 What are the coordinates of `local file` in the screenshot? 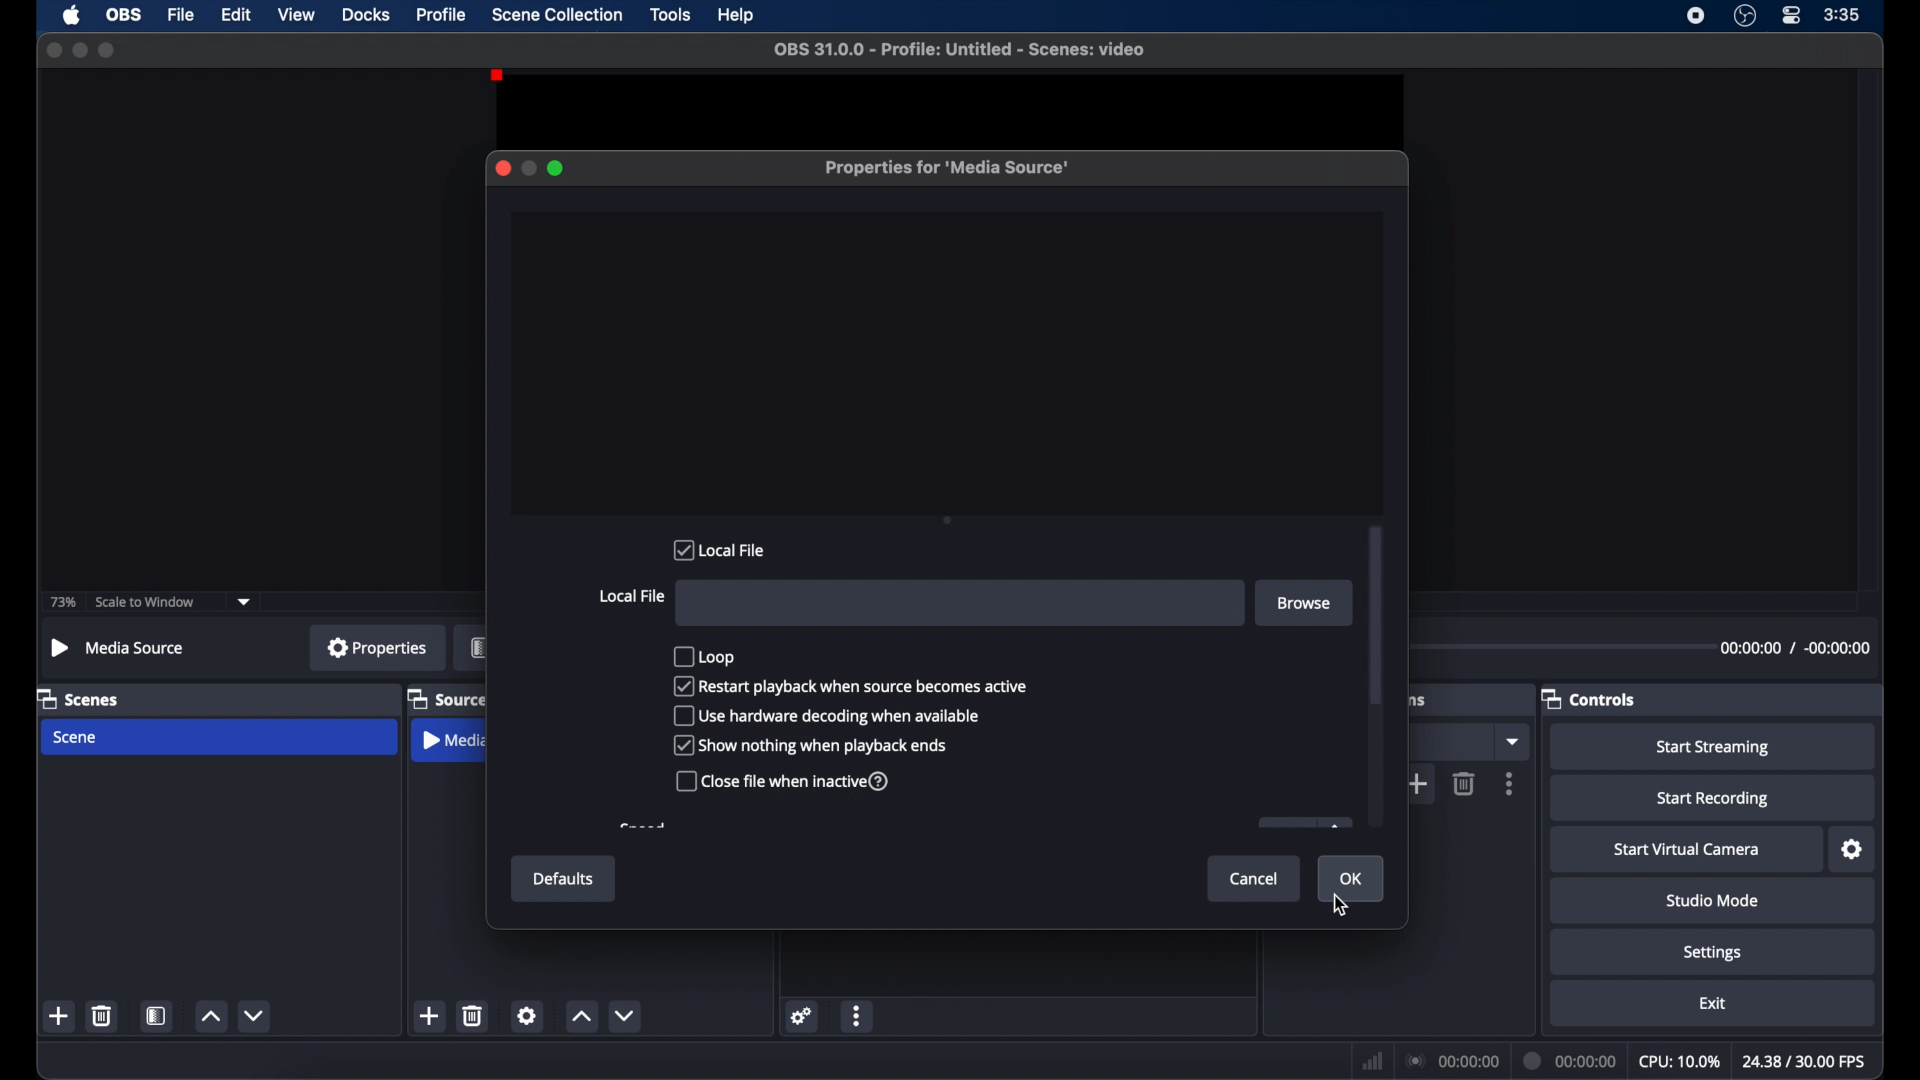 It's located at (629, 596).